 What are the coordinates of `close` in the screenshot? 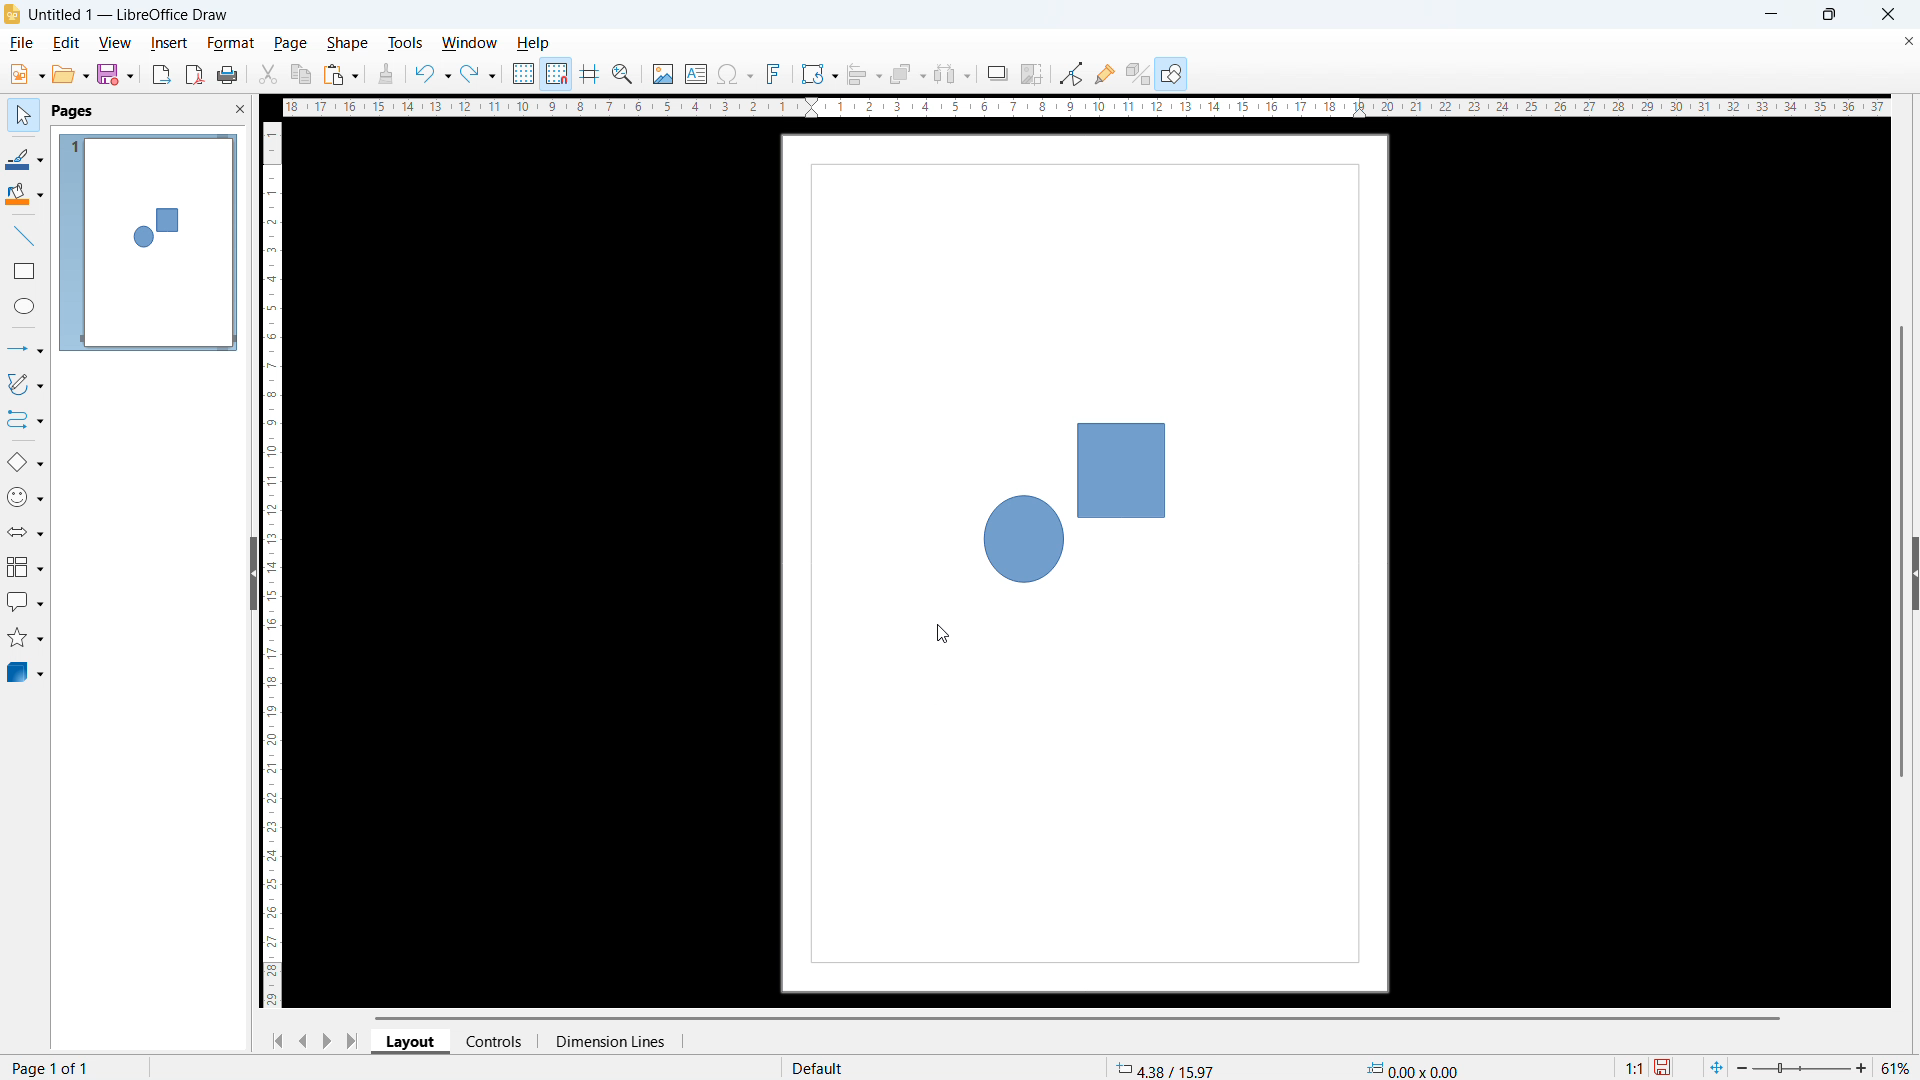 It's located at (1889, 14).